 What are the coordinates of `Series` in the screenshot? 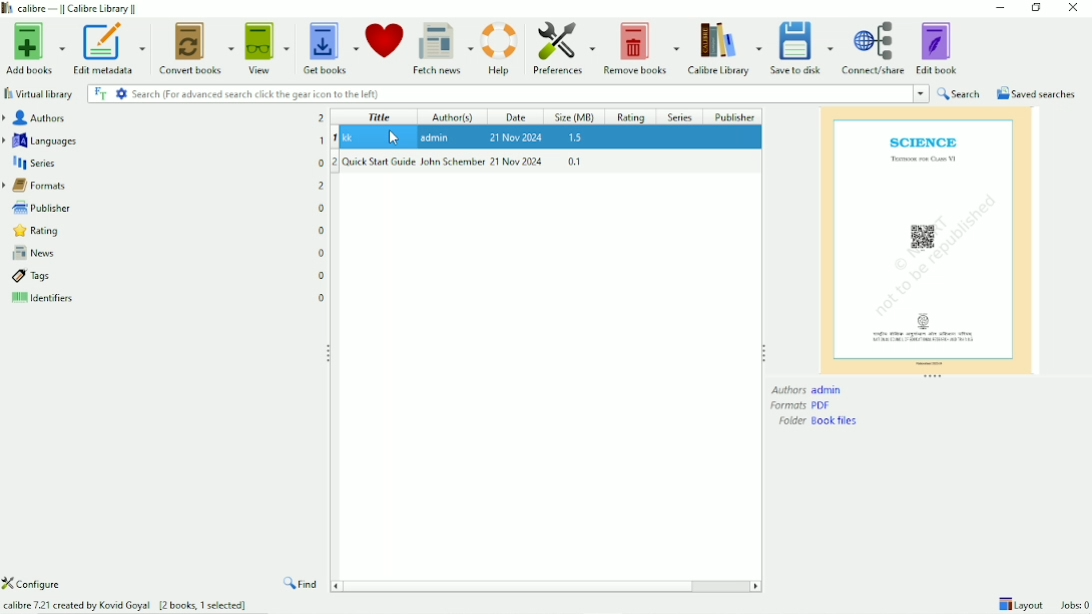 It's located at (681, 116).